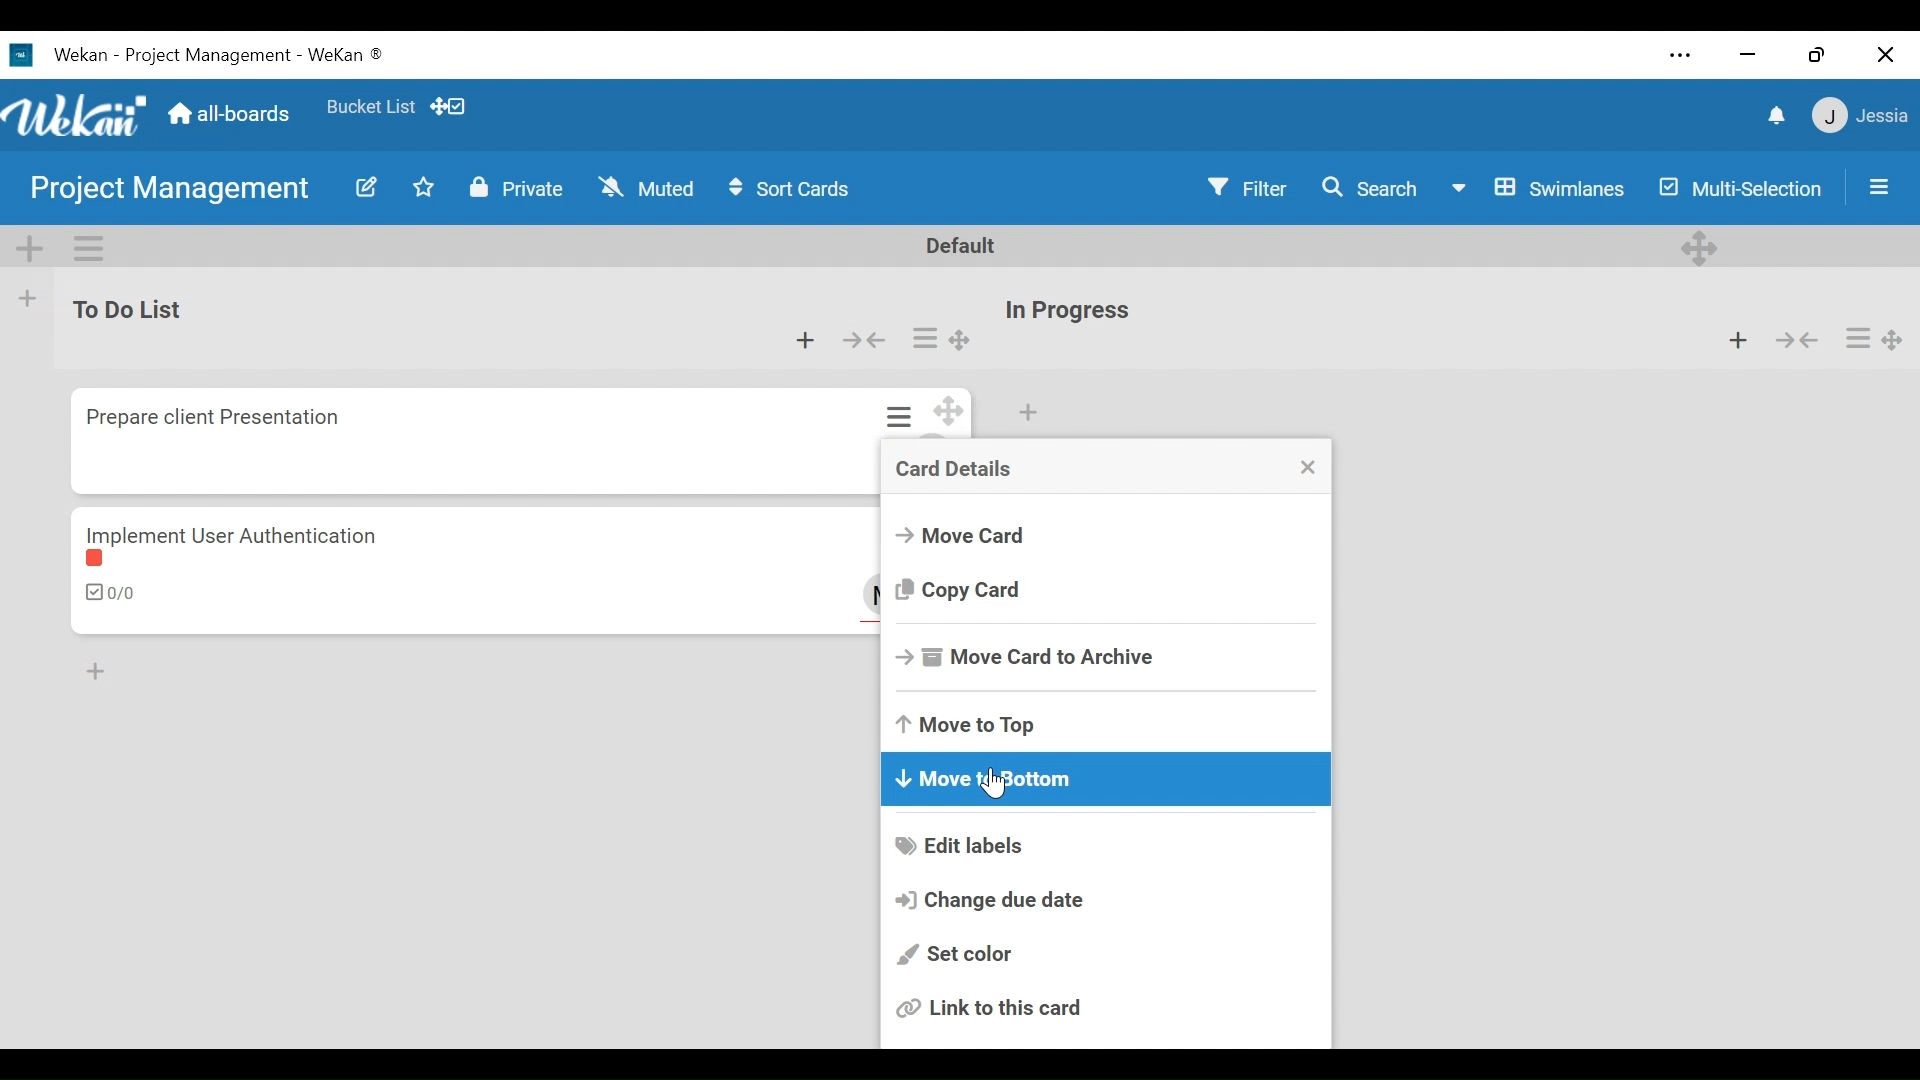 This screenshot has height=1080, width=1920. Describe the element at coordinates (1246, 187) in the screenshot. I see `Filter` at that location.